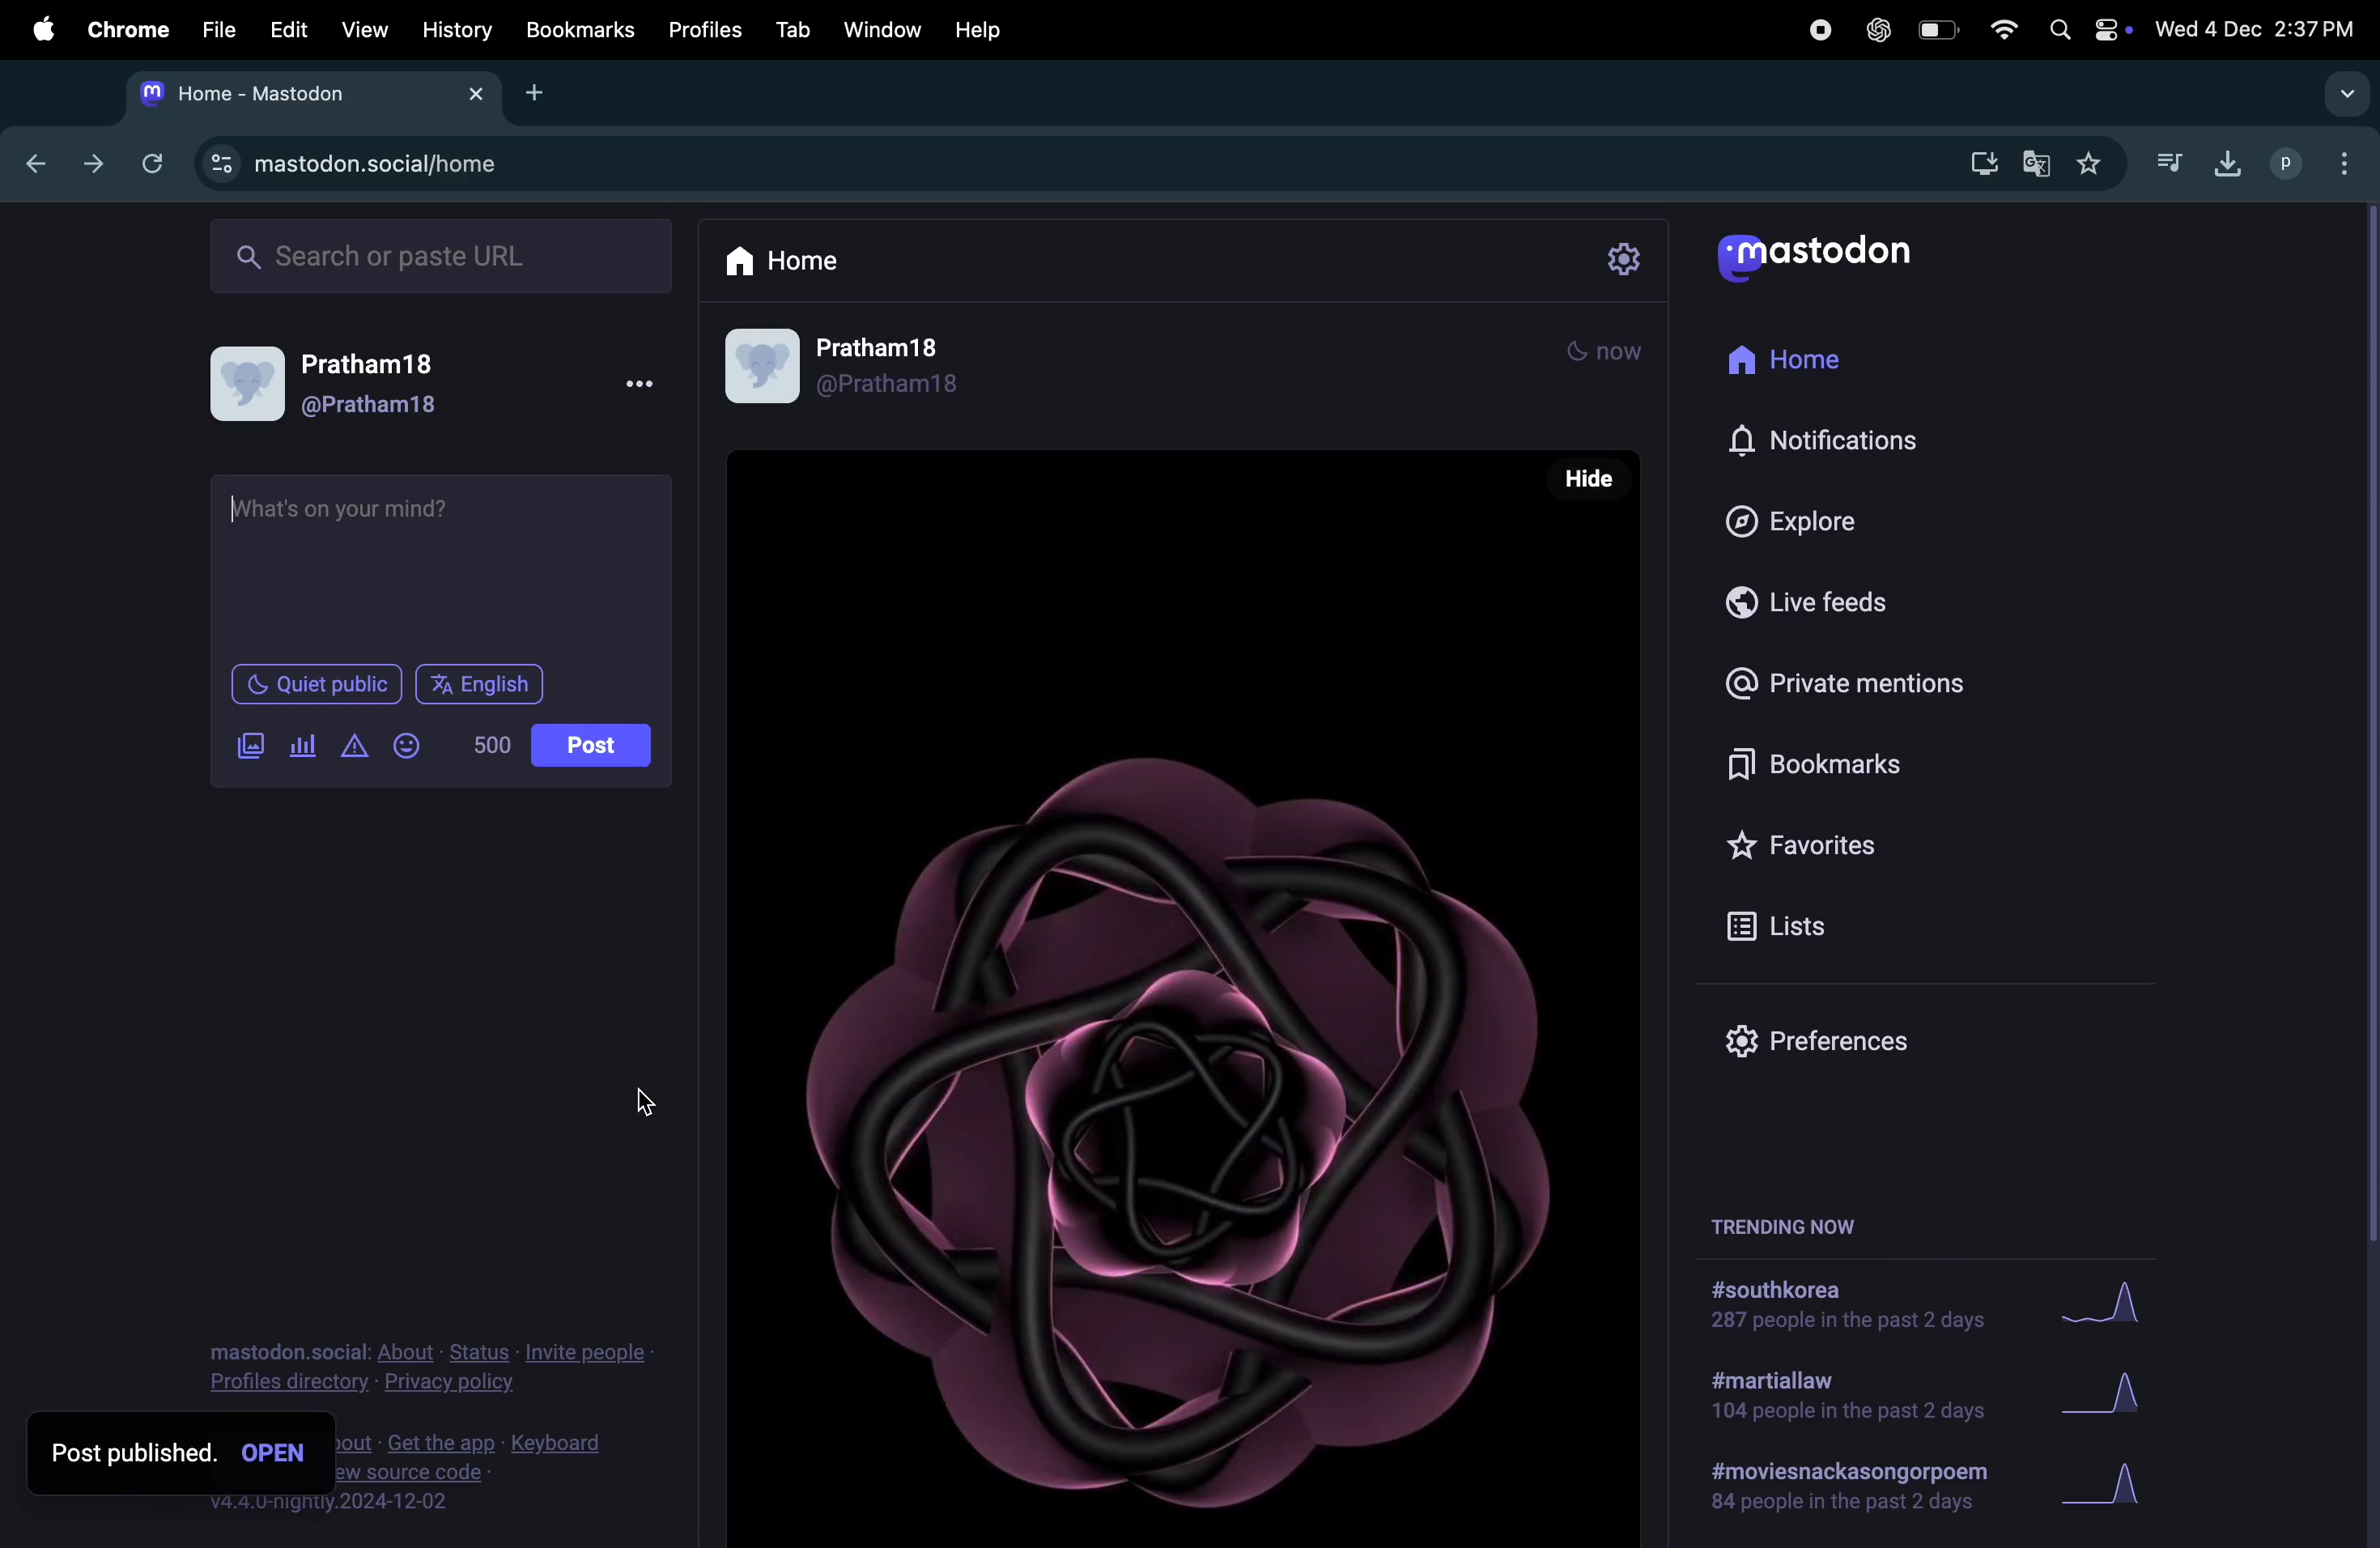 Image resolution: width=2380 pixels, height=1548 pixels. Describe the element at coordinates (276, 1450) in the screenshot. I see `open` at that location.